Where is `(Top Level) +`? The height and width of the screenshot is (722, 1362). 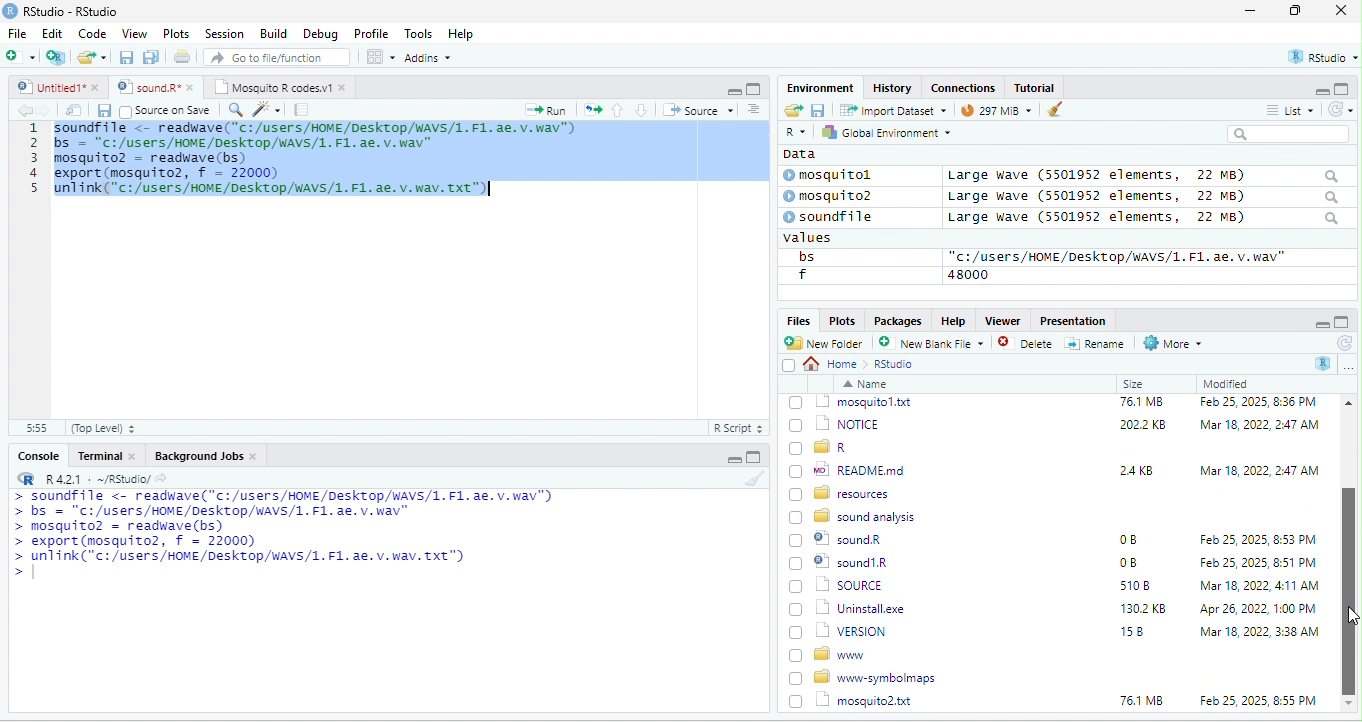
(Top Level) + is located at coordinates (103, 428).